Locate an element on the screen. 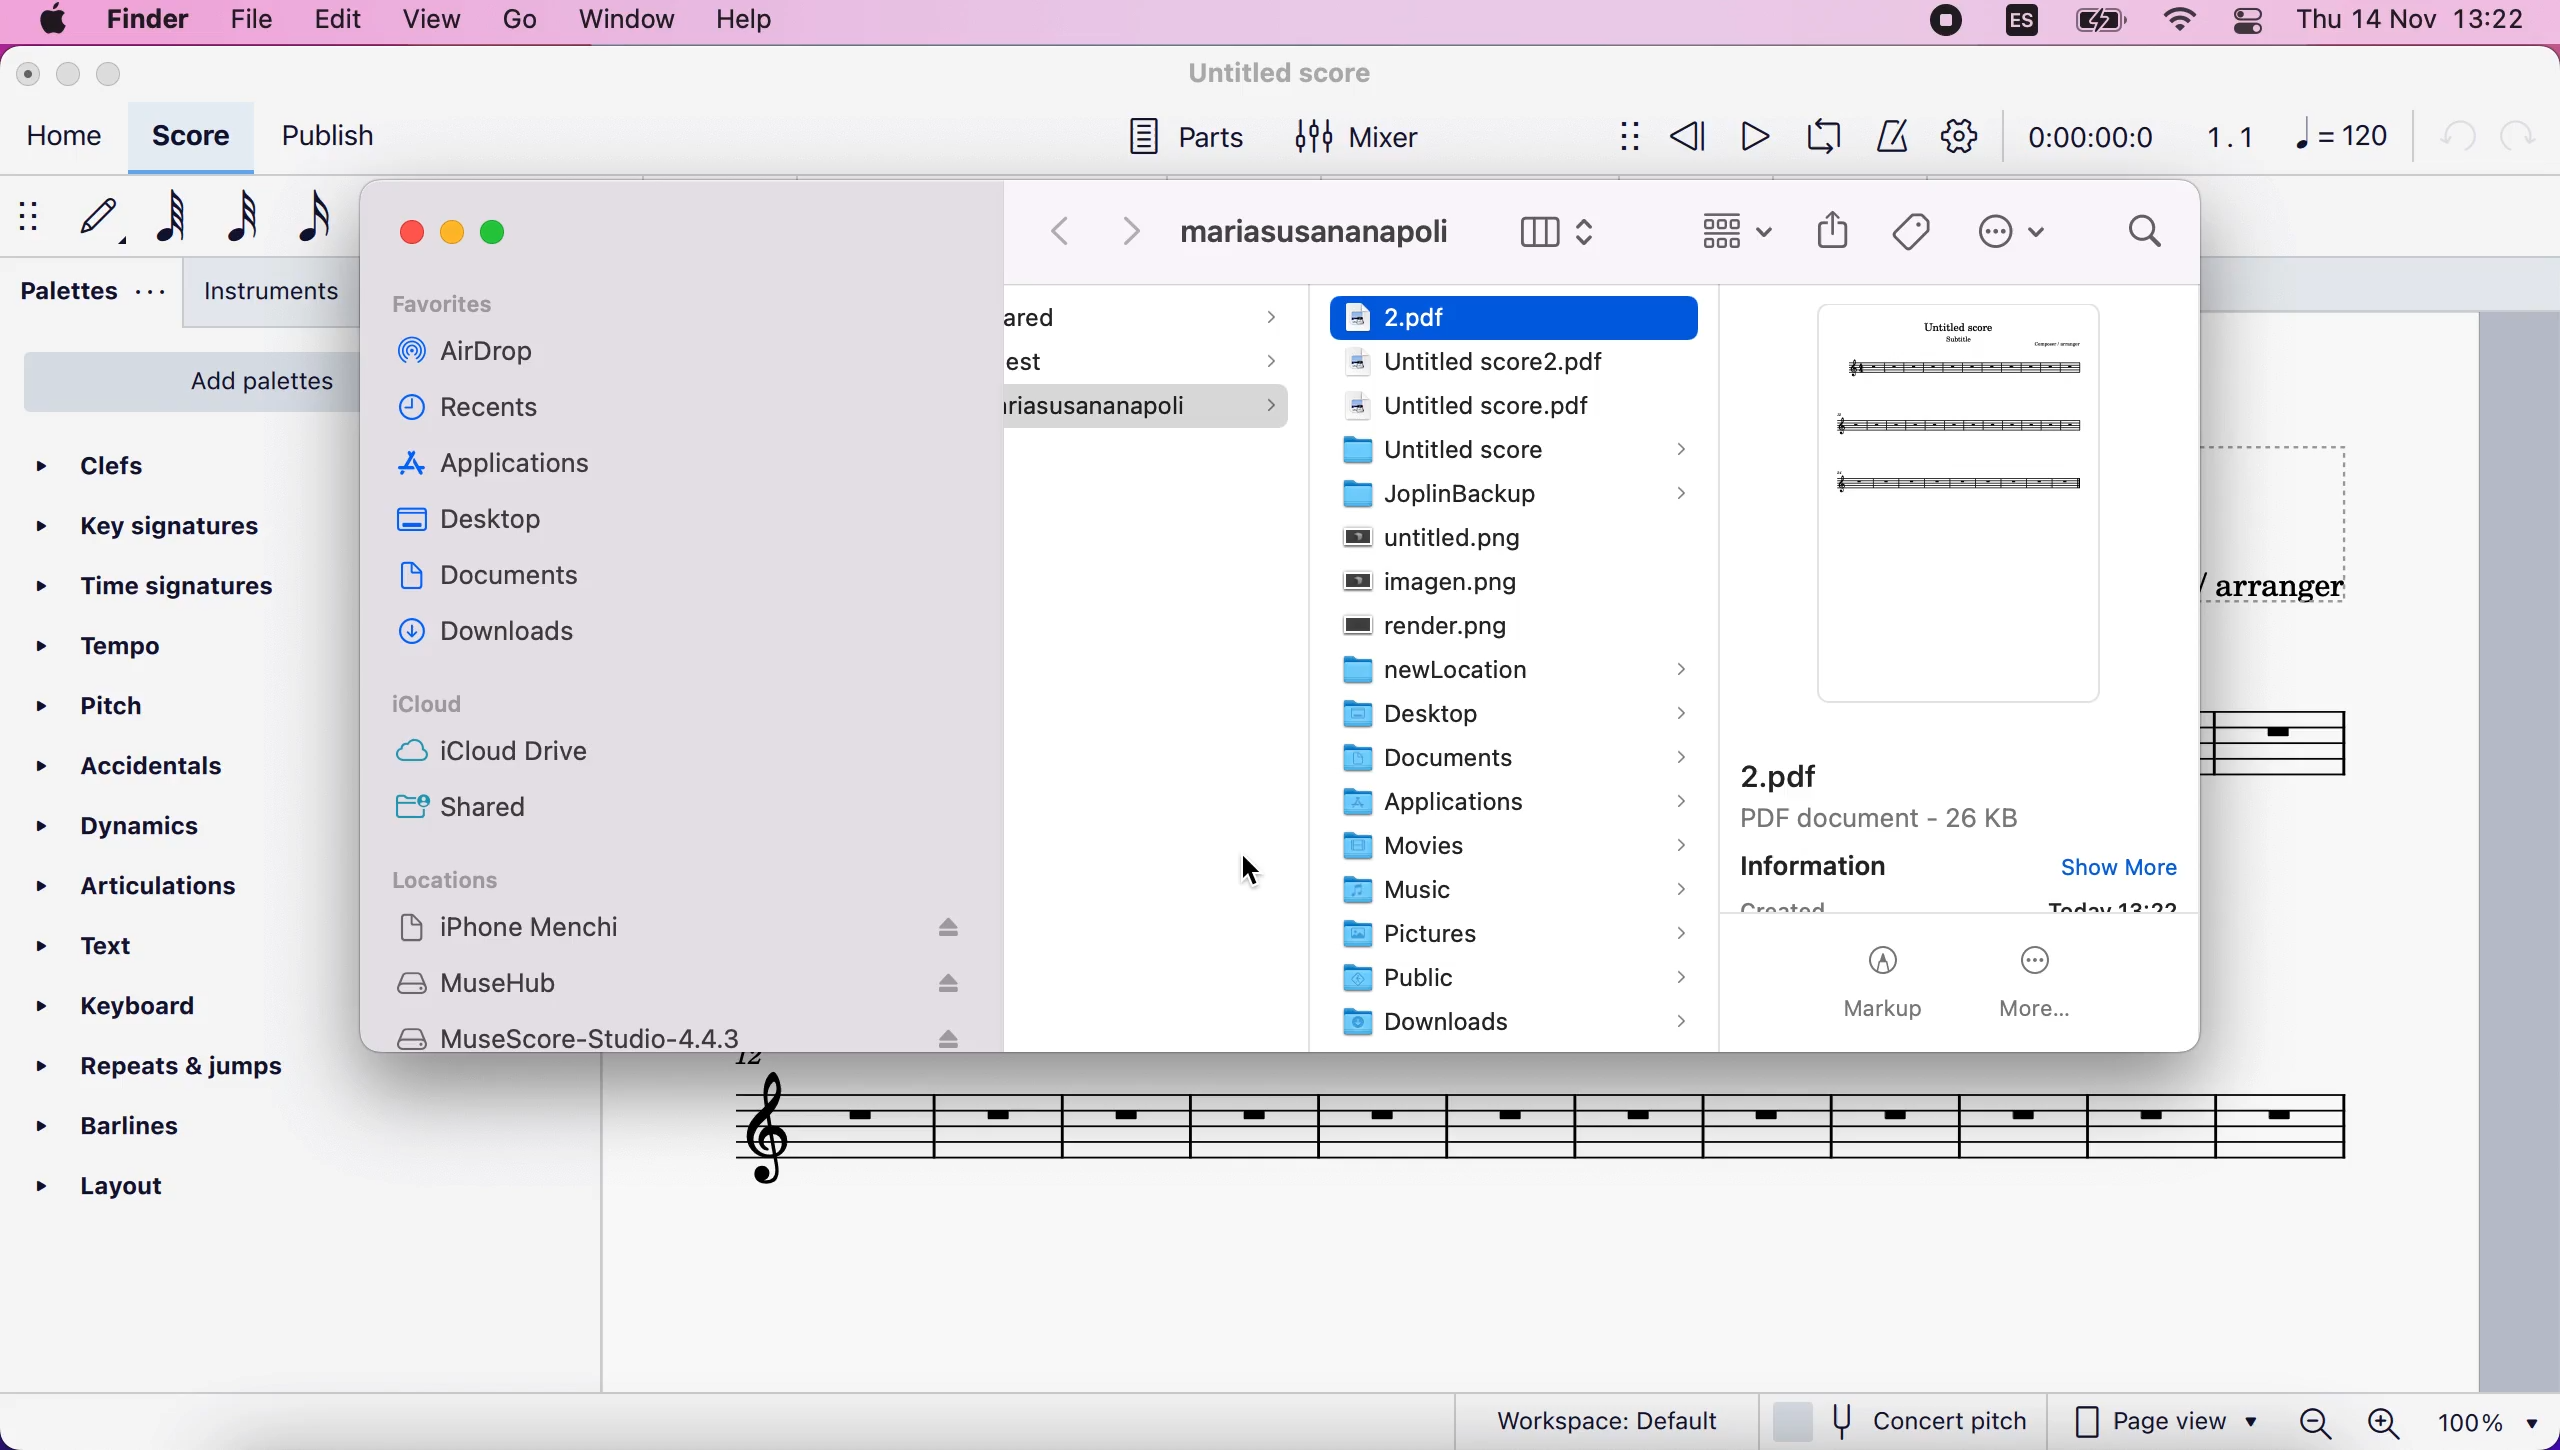 The height and width of the screenshot is (1450, 2560). recording stopped is located at coordinates (1939, 24).